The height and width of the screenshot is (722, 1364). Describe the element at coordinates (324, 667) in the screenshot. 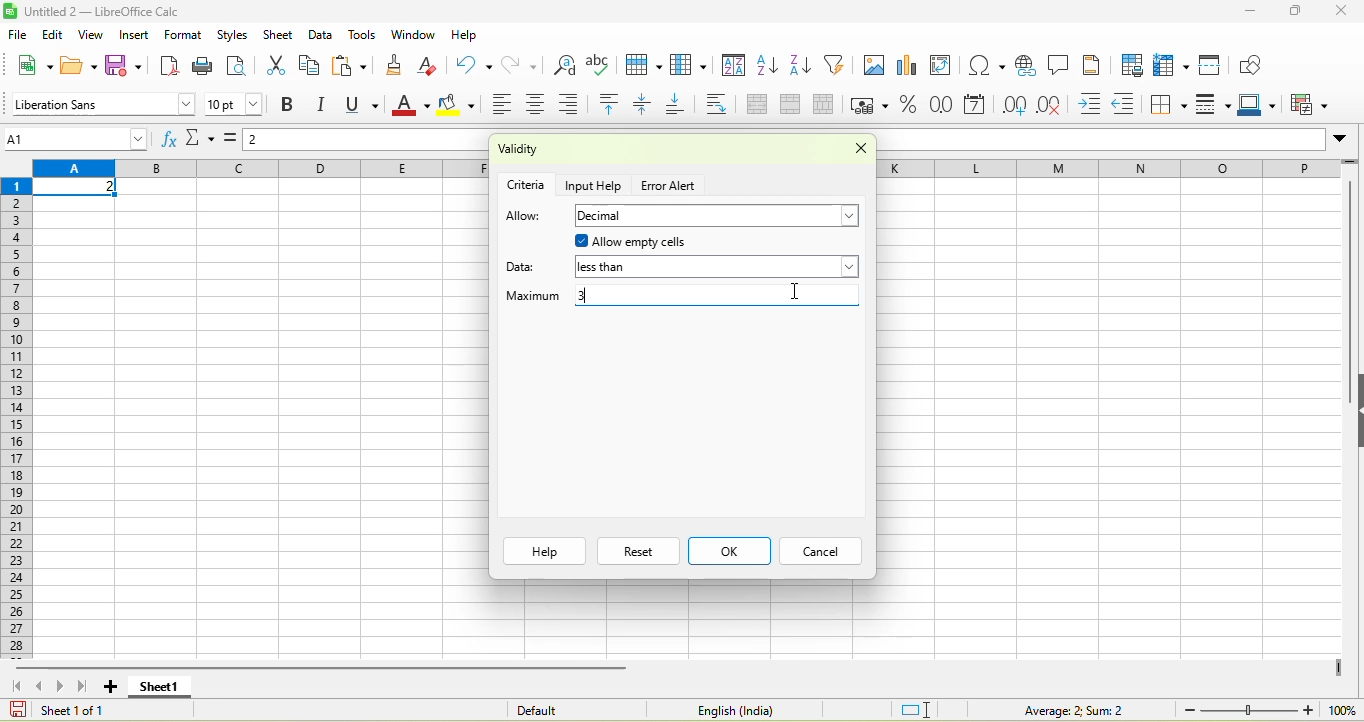

I see `horizontal scroll bar` at that location.